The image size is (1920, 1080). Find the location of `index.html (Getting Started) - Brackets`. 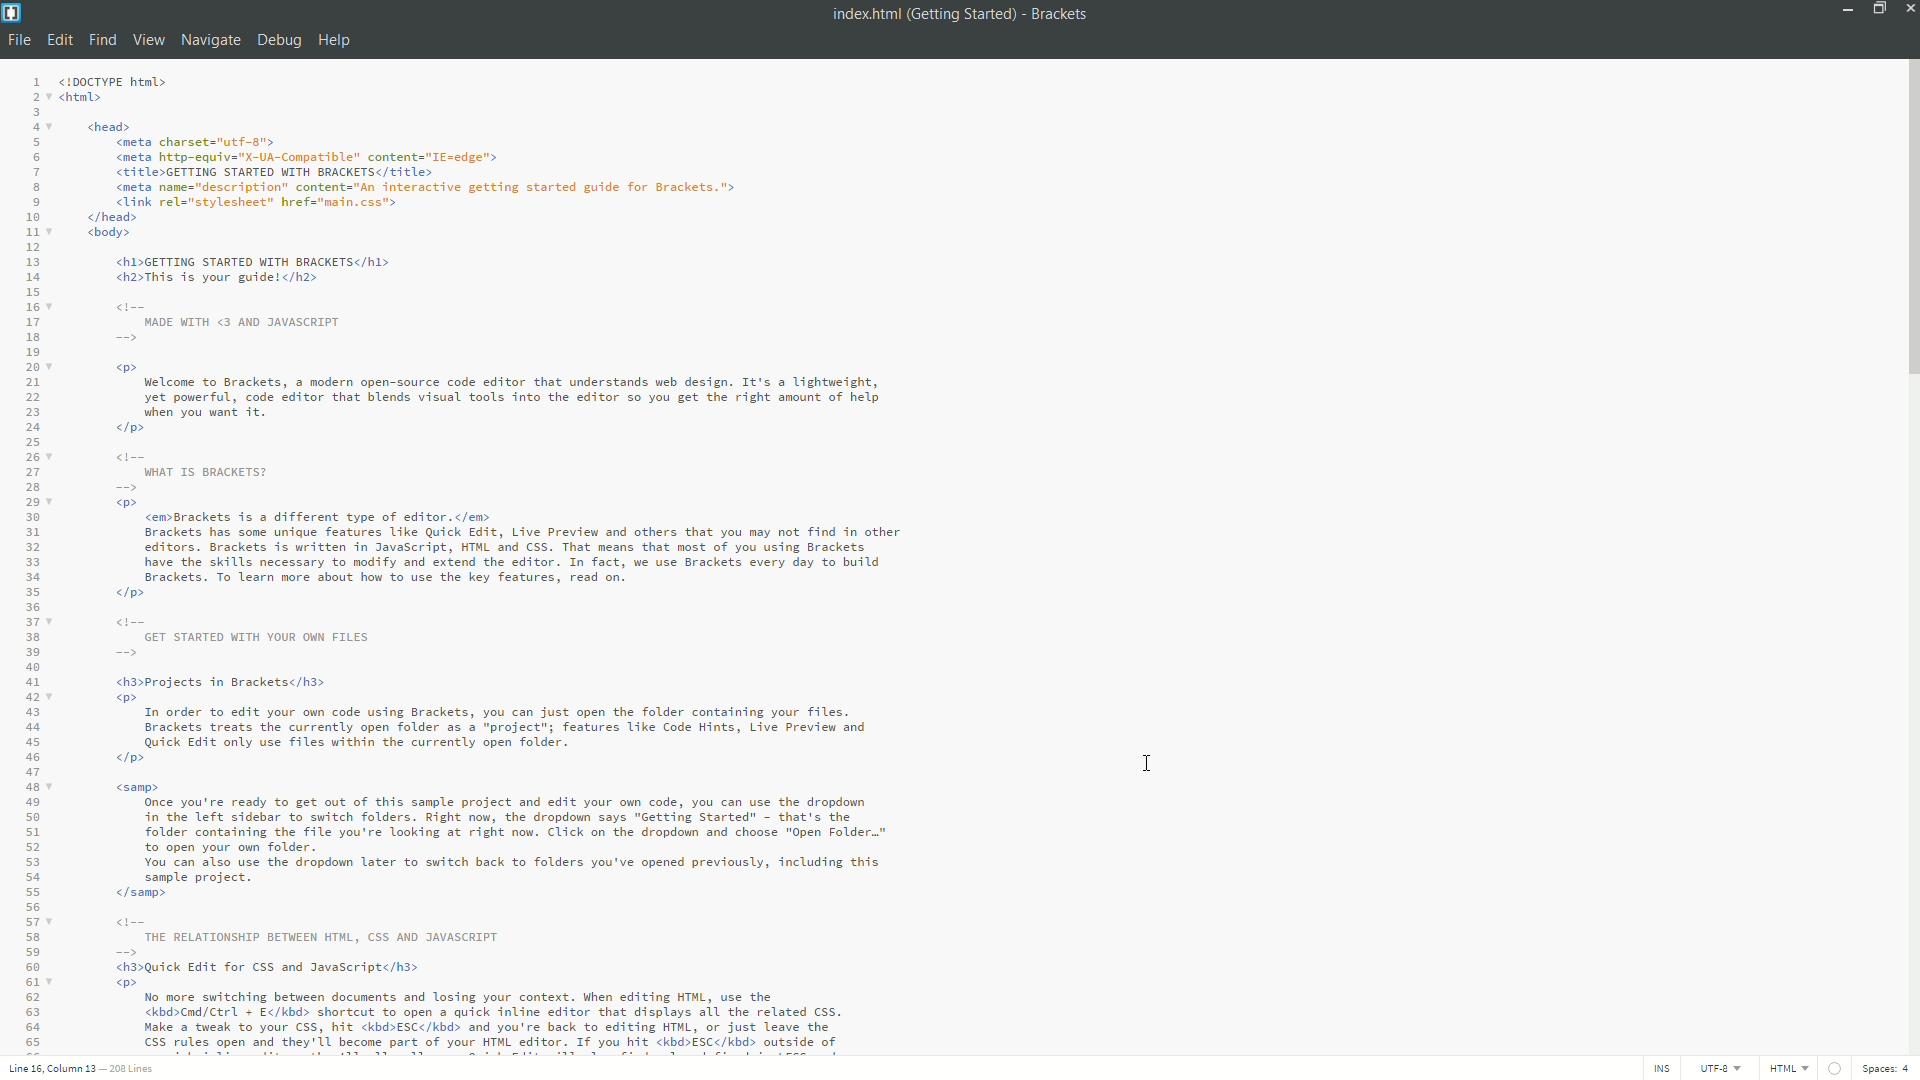

index.html (Getting Started) - Brackets is located at coordinates (958, 15).